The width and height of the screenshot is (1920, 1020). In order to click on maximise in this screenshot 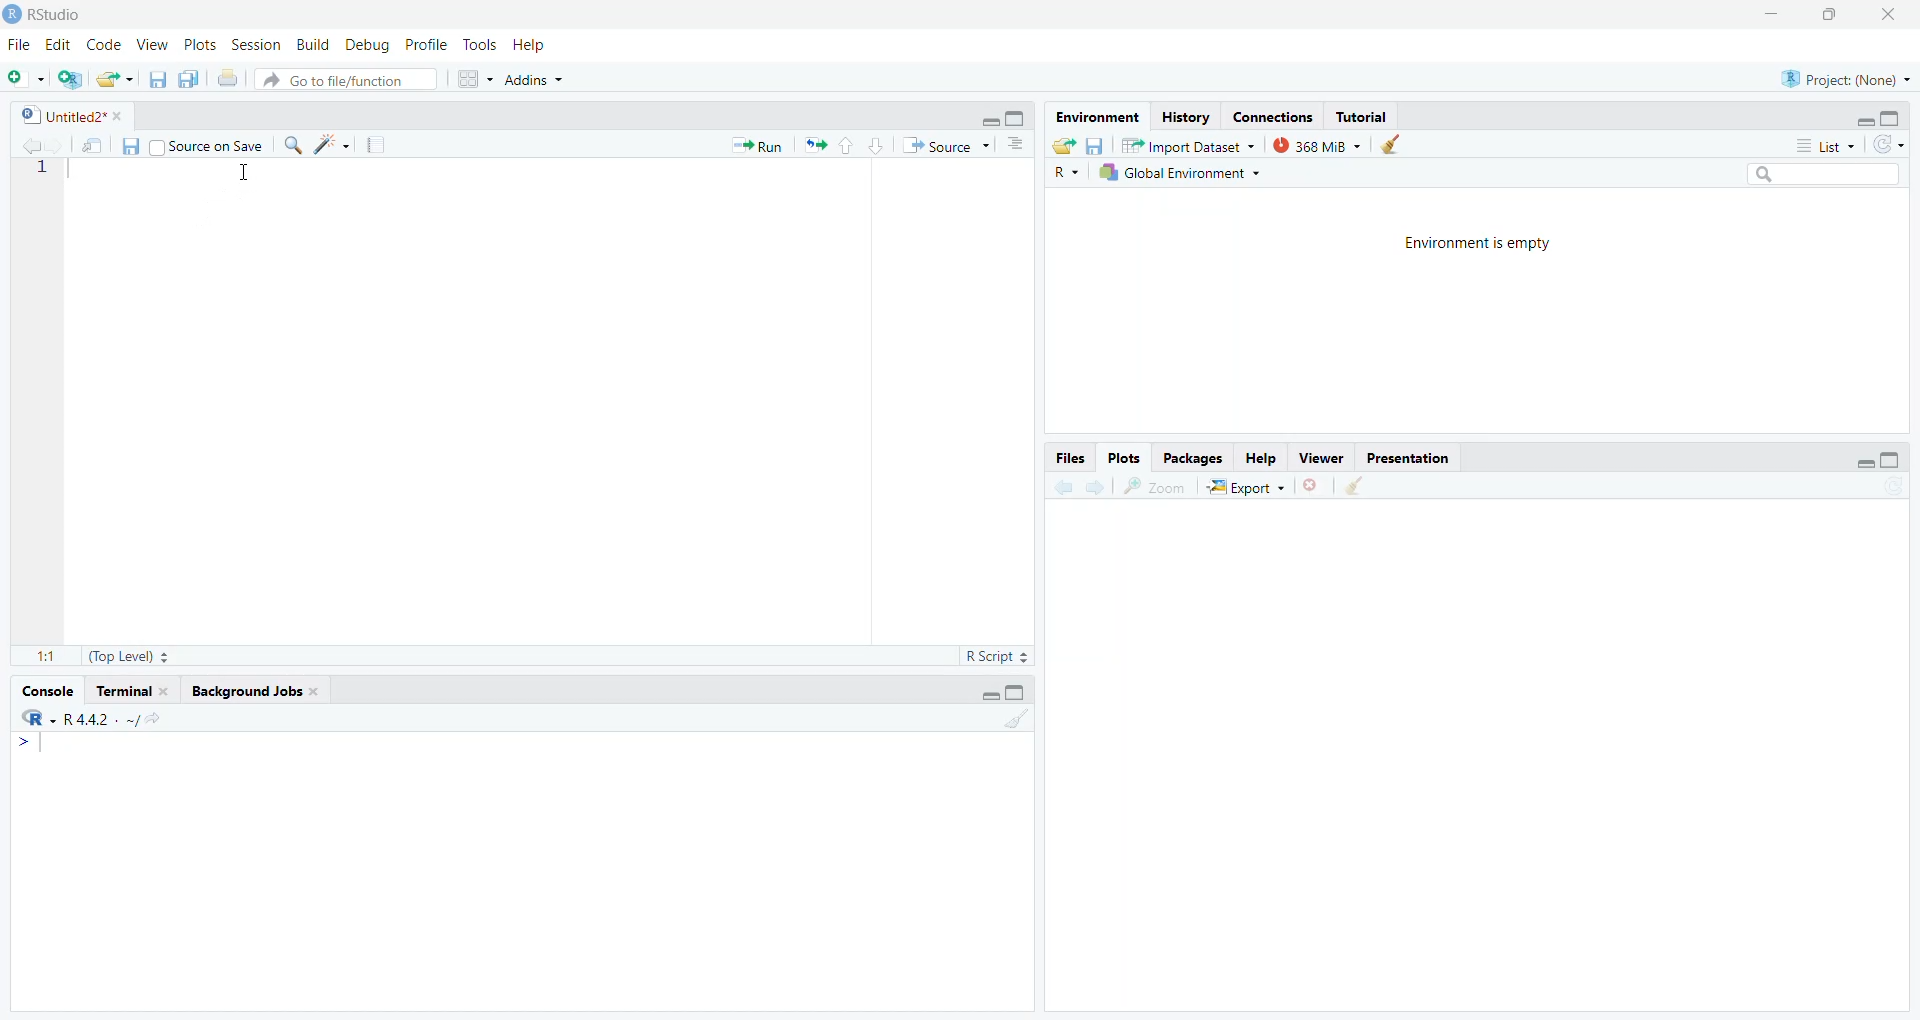, I will do `click(1894, 460)`.